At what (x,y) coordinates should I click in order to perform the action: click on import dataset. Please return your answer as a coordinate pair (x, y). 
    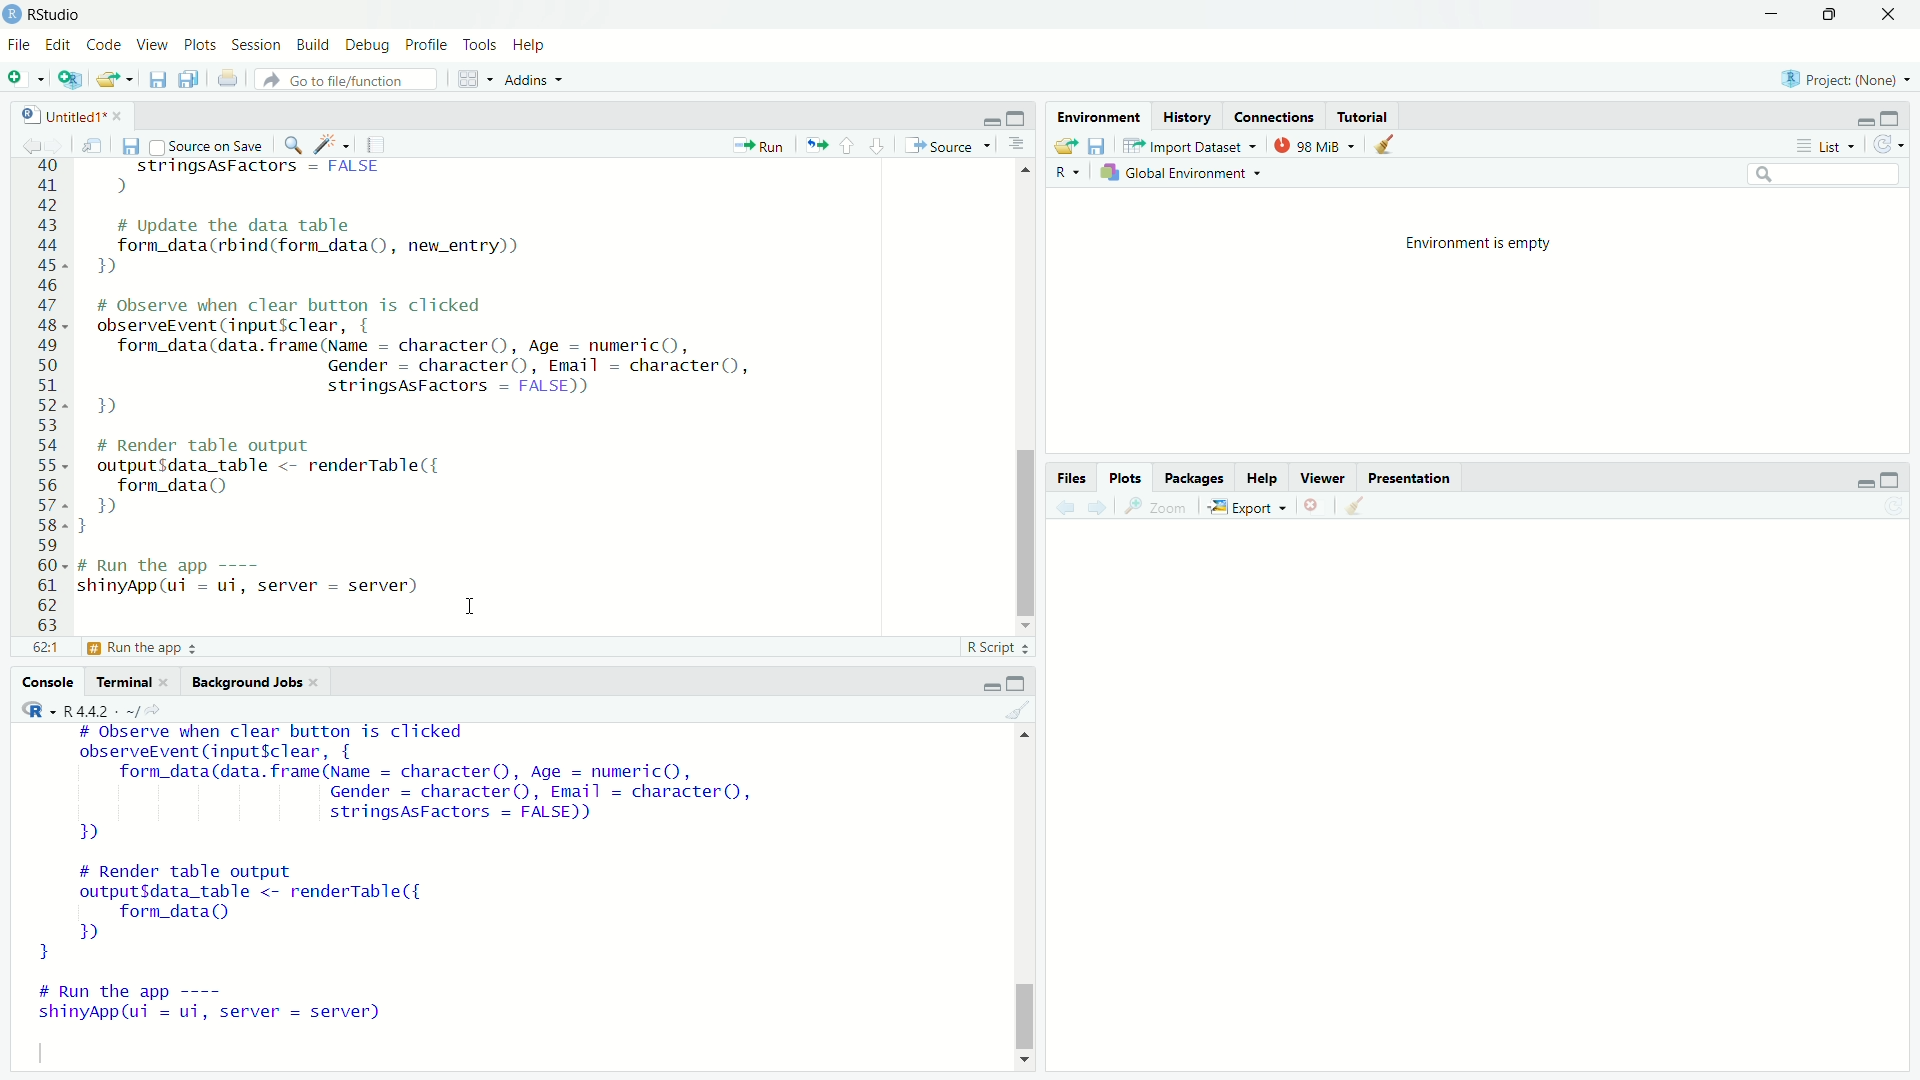
    Looking at the image, I should click on (1188, 147).